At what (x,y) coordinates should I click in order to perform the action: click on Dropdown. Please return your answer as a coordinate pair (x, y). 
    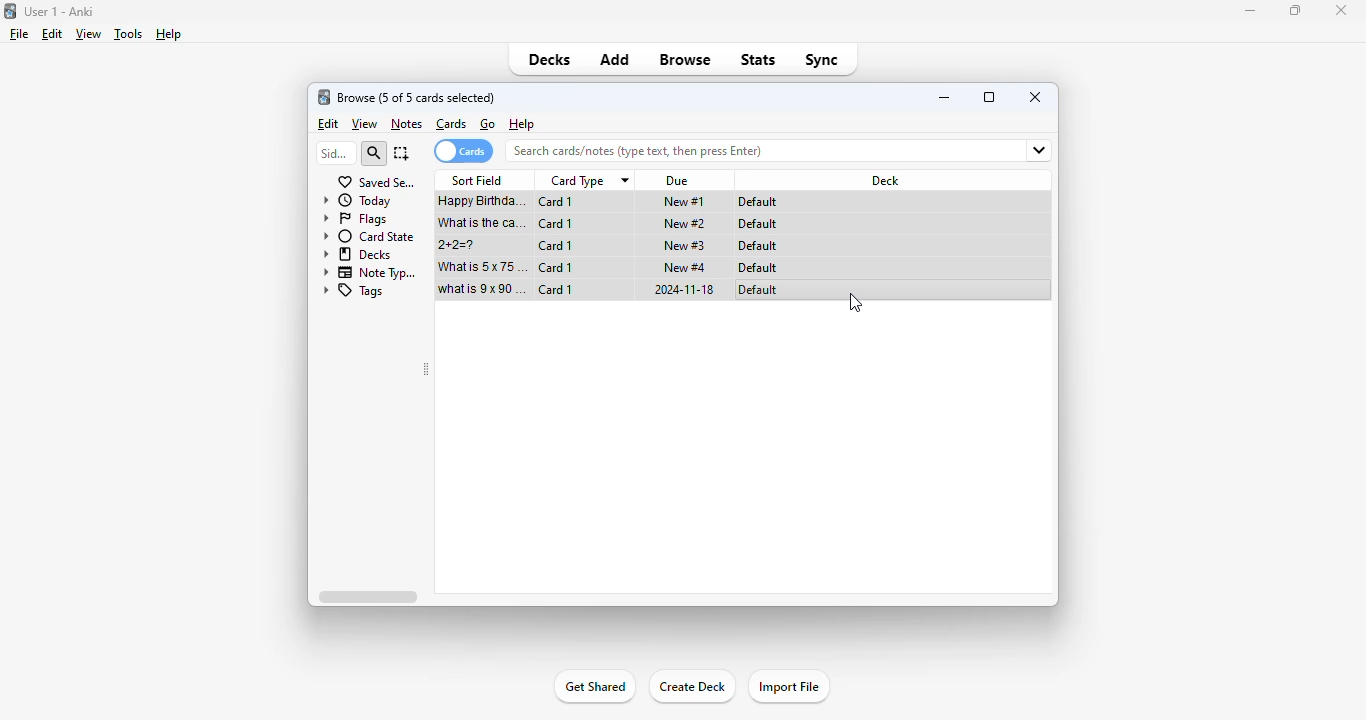
    Looking at the image, I should click on (1037, 151).